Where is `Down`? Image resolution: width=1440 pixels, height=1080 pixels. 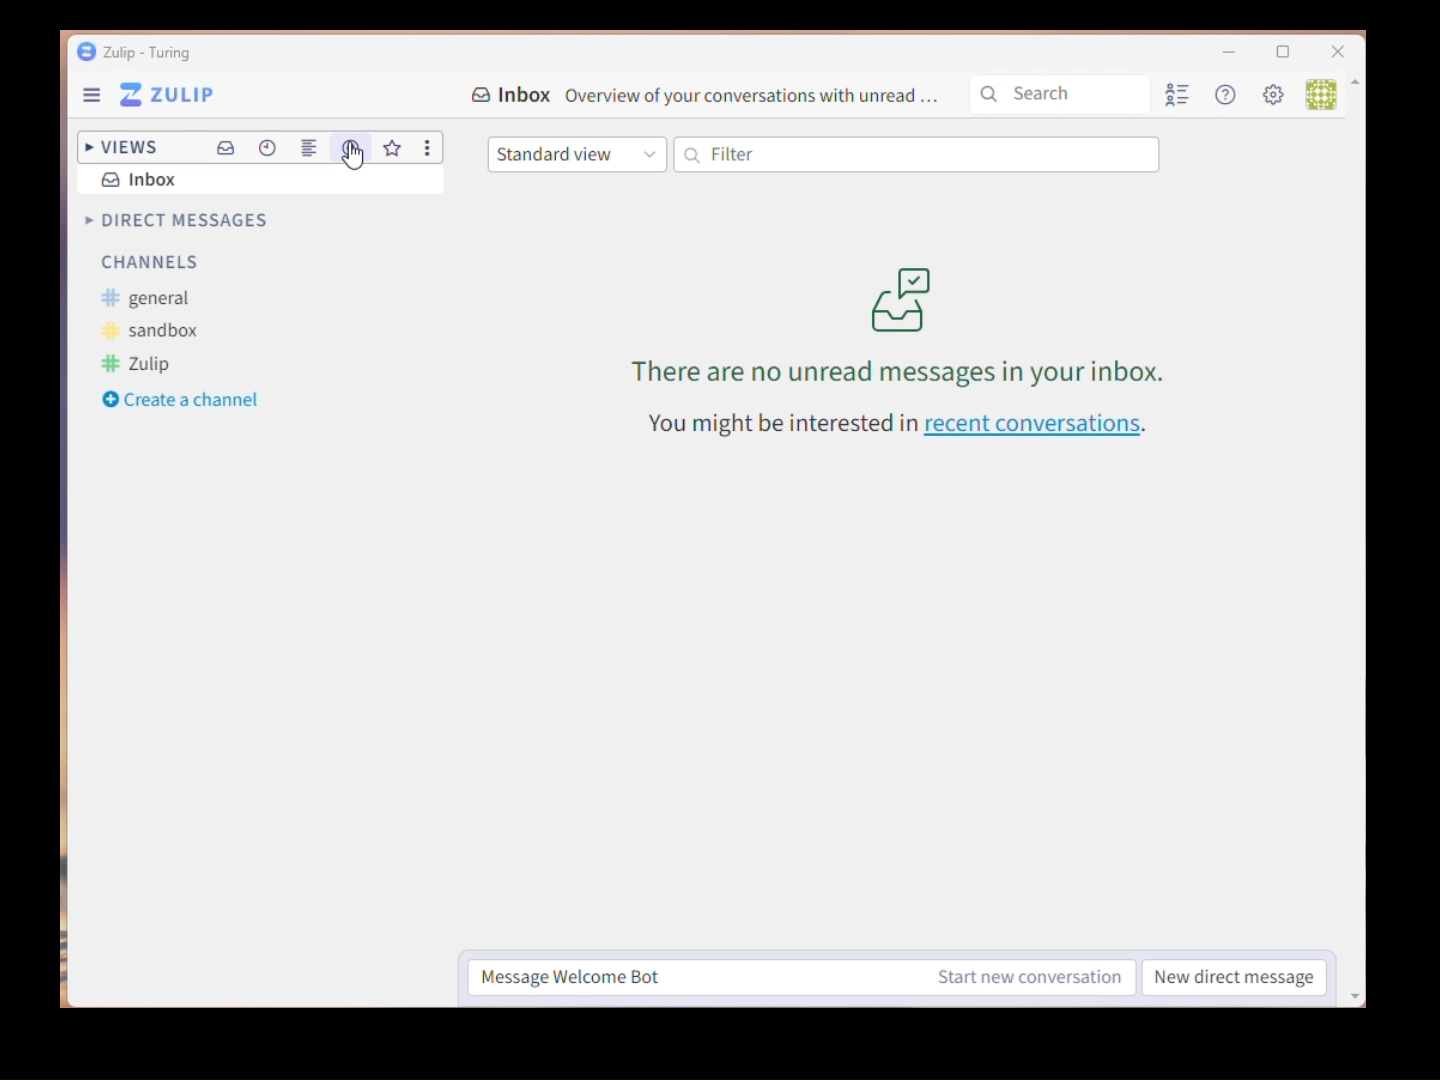 Down is located at coordinates (1358, 986).